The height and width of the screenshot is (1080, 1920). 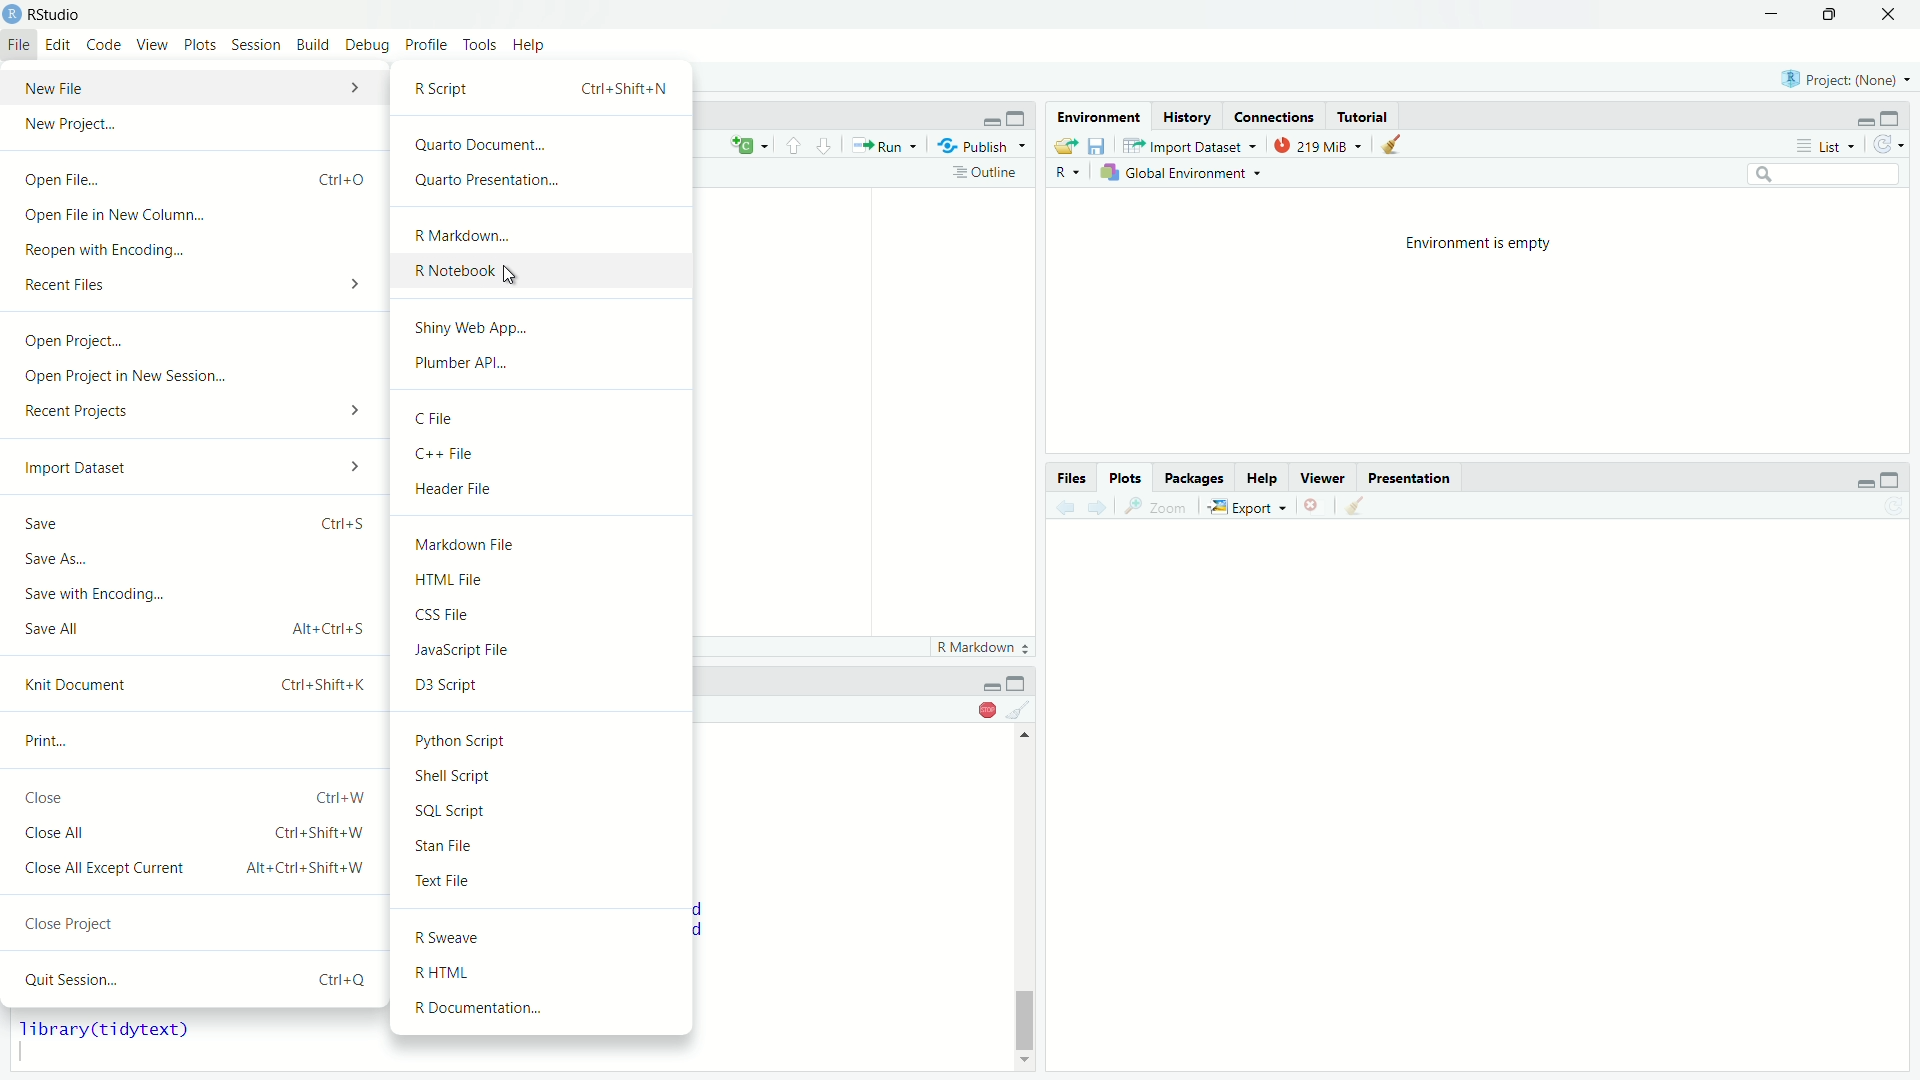 What do you see at coordinates (824, 146) in the screenshot?
I see `go to next section` at bounding box center [824, 146].